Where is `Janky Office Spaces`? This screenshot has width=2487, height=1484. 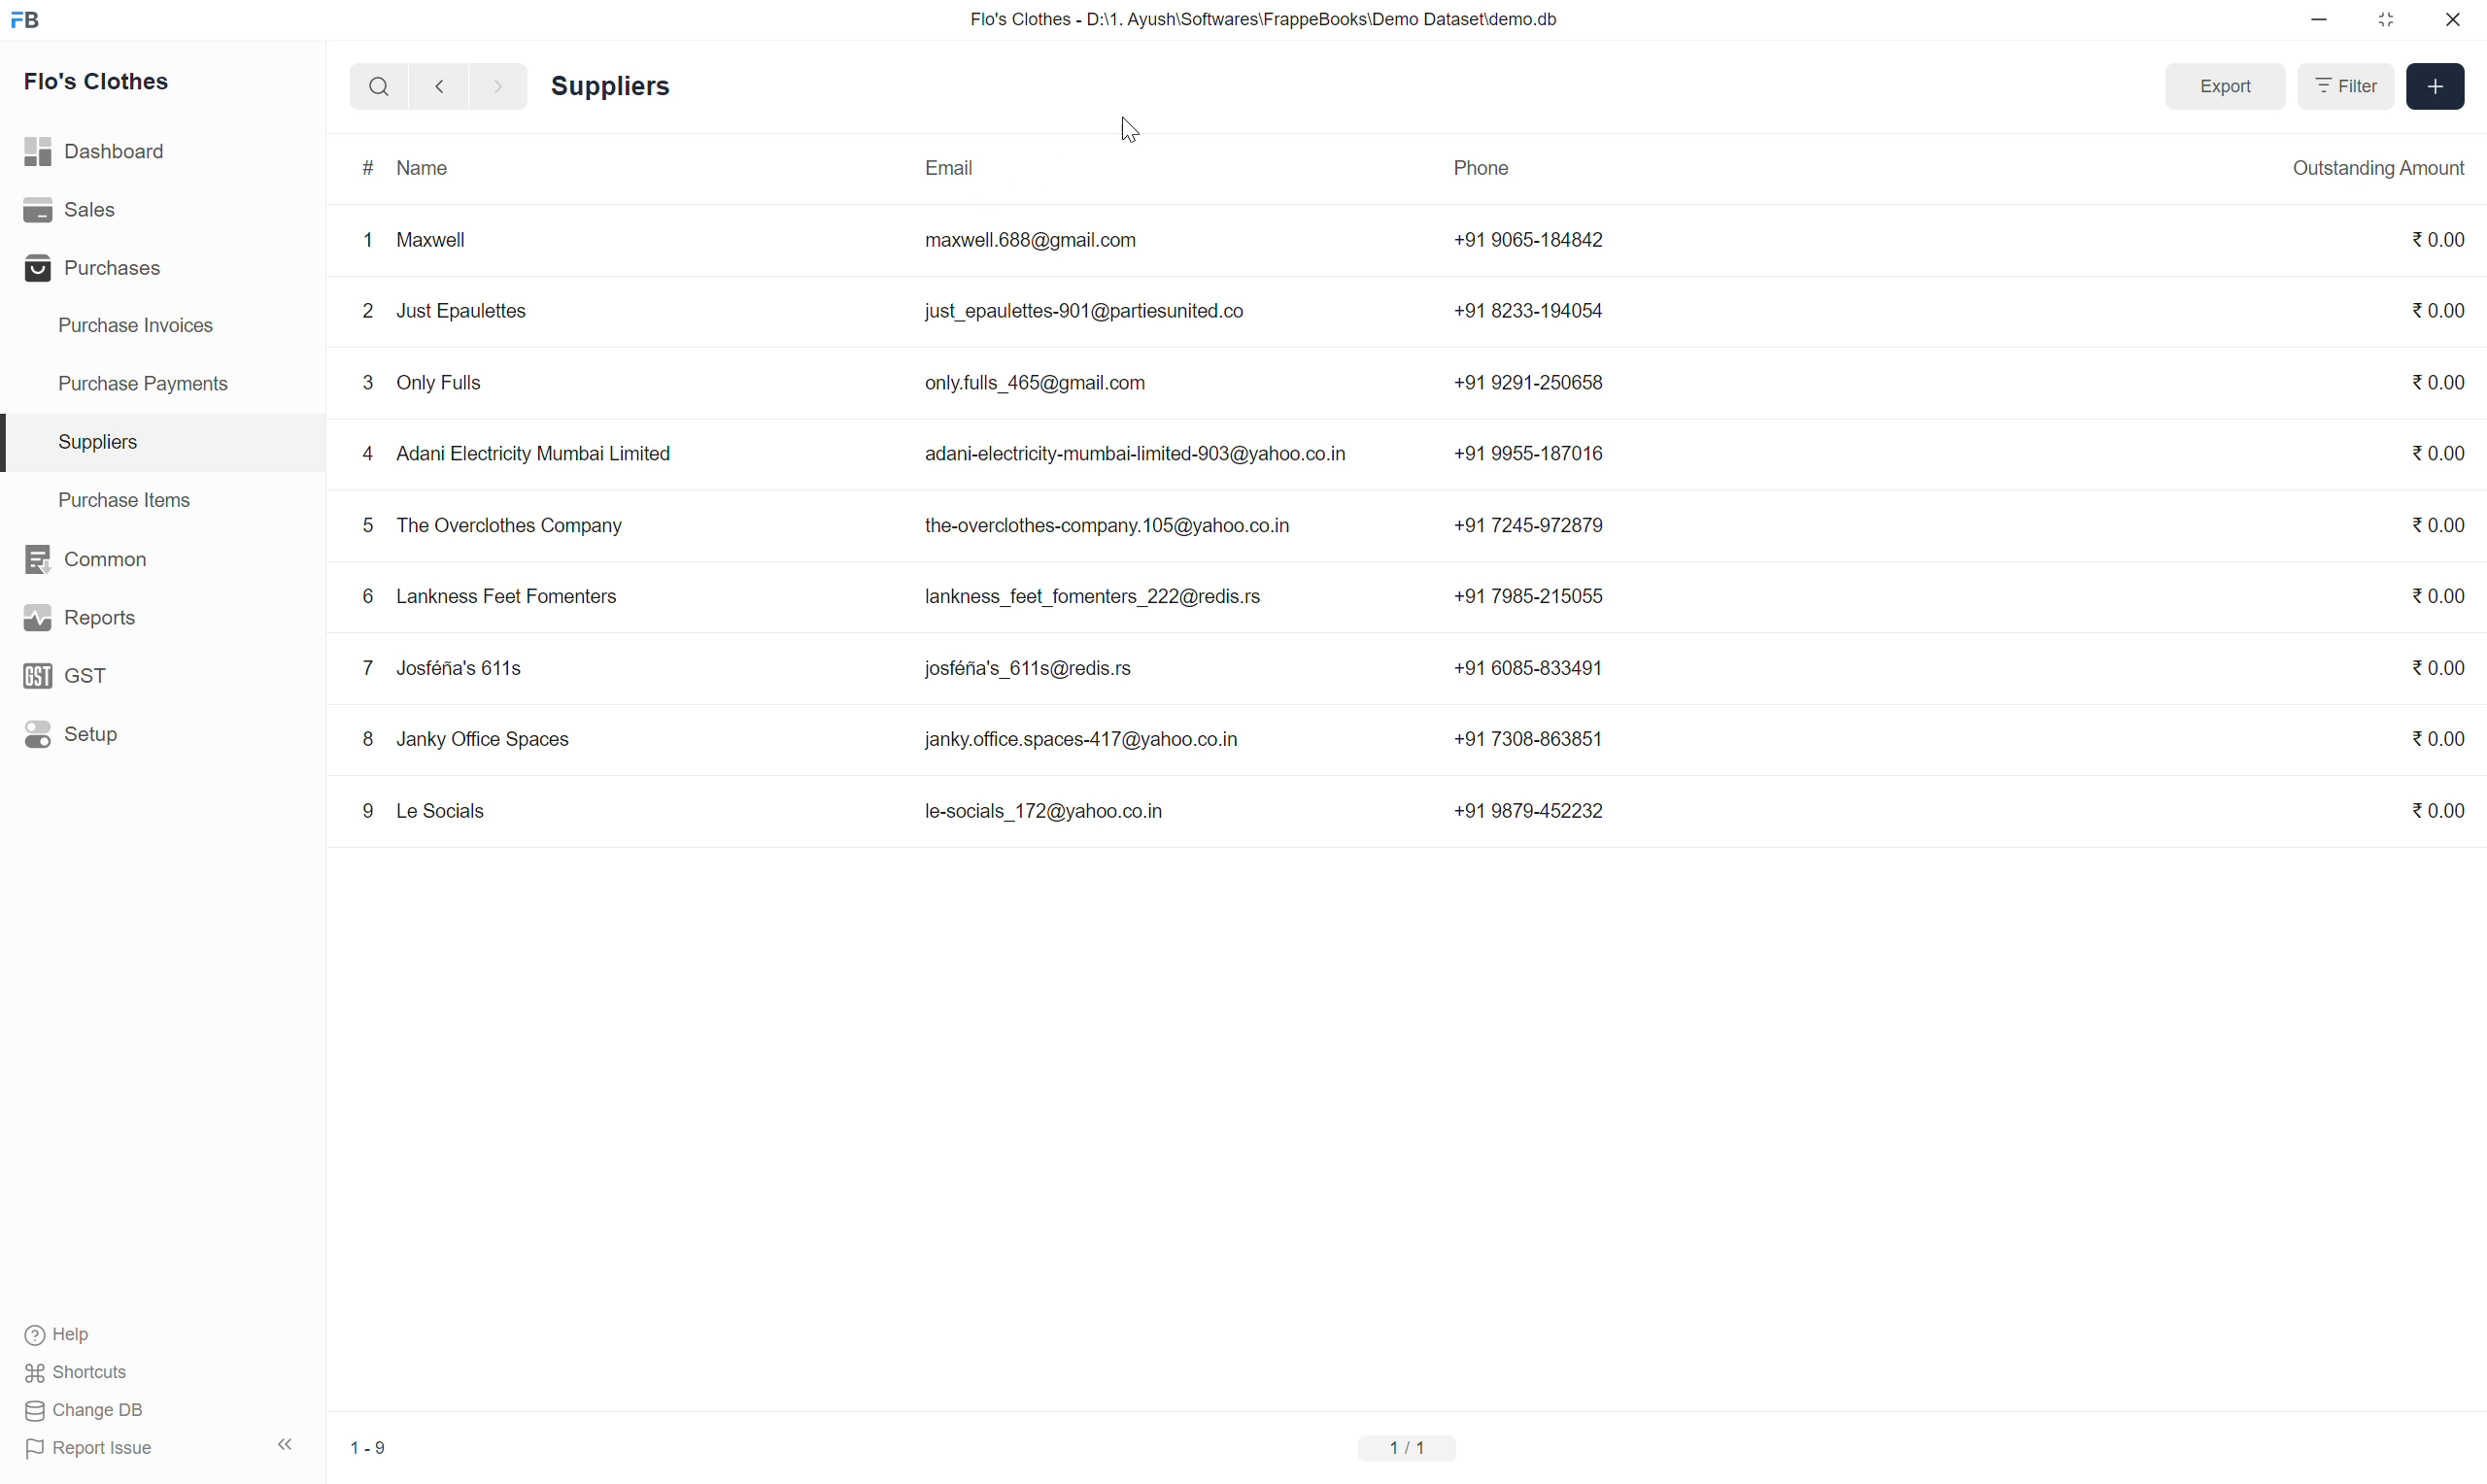 Janky Office Spaces is located at coordinates (485, 740).